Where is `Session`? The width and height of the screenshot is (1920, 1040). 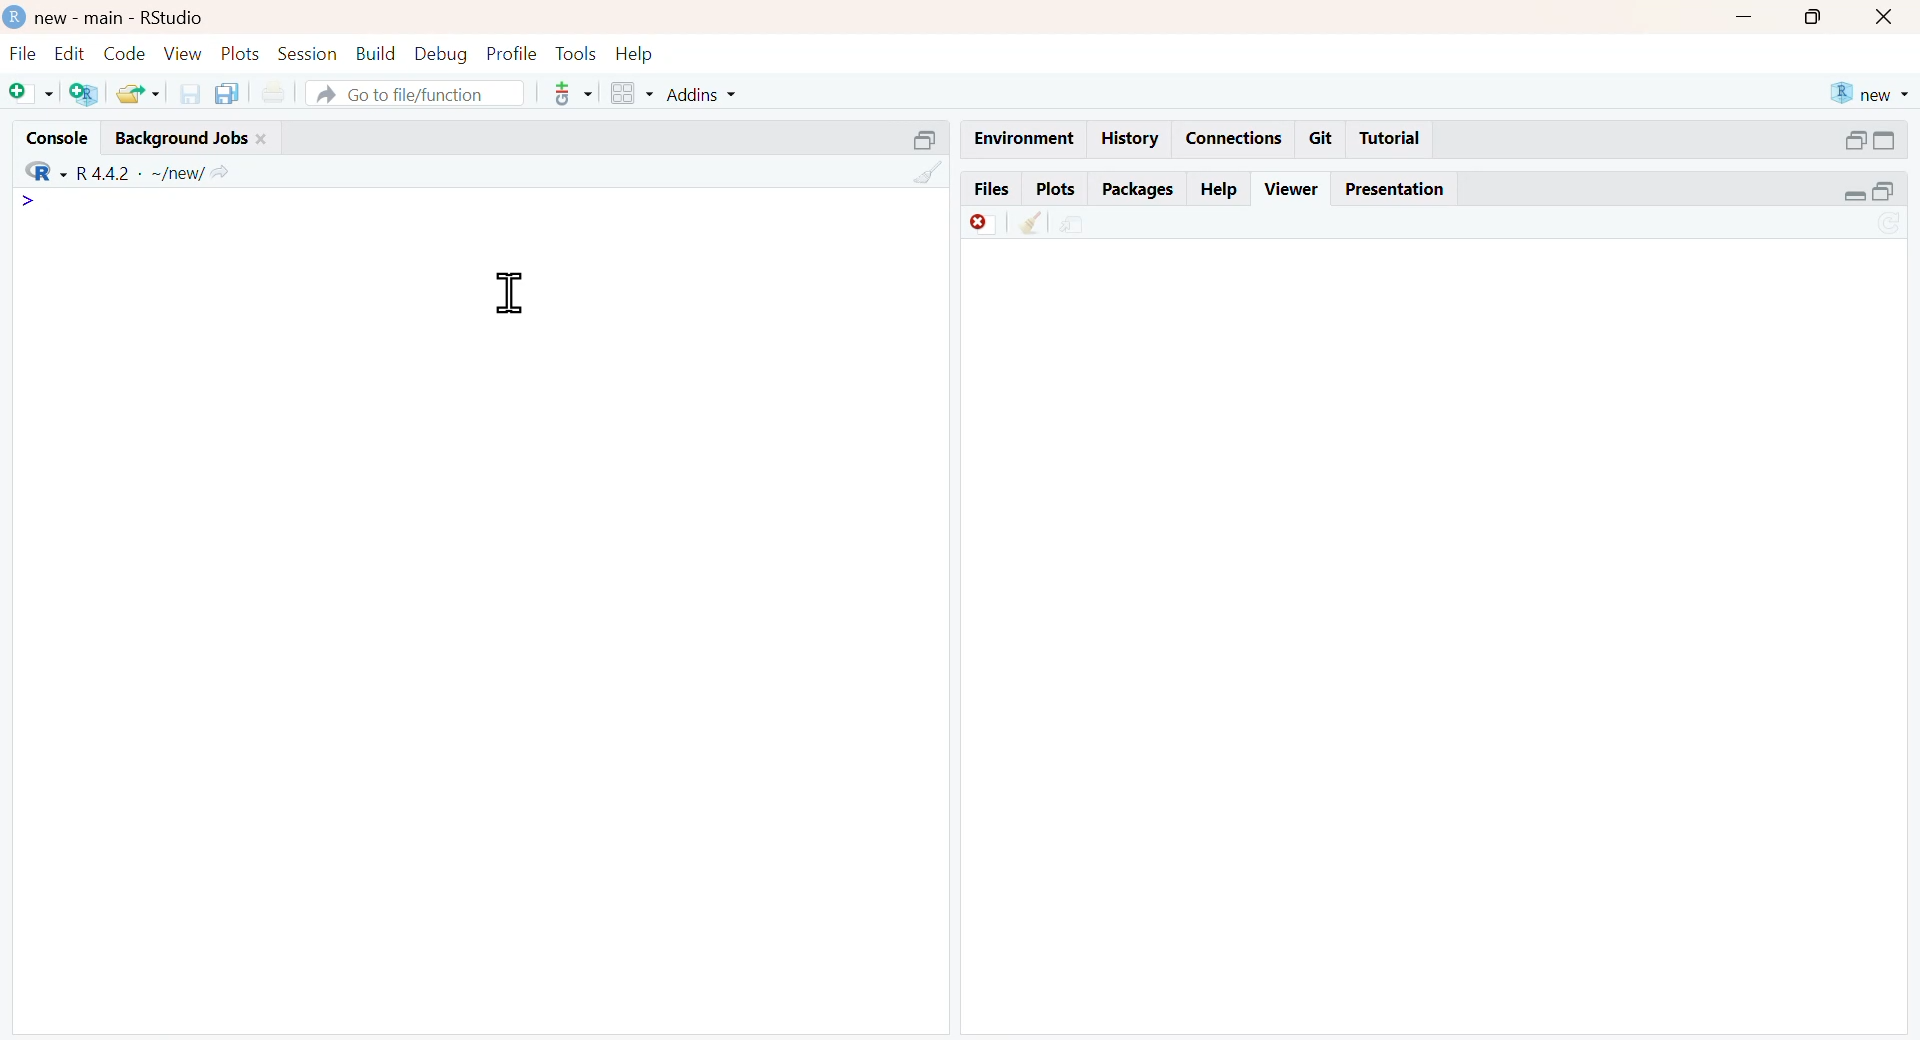
Session is located at coordinates (307, 54).